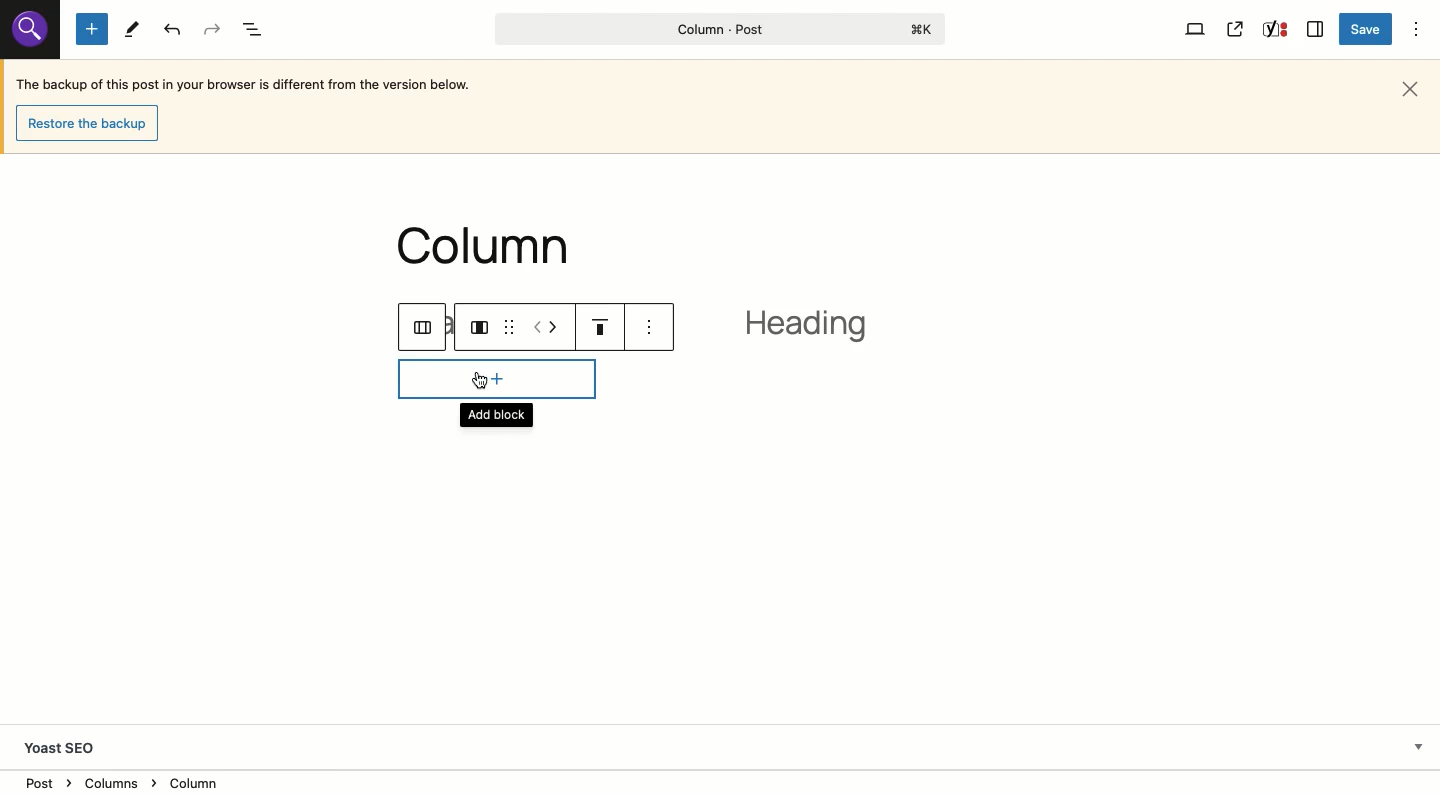  What do you see at coordinates (92, 30) in the screenshot?
I see `Add new block` at bounding box center [92, 30].